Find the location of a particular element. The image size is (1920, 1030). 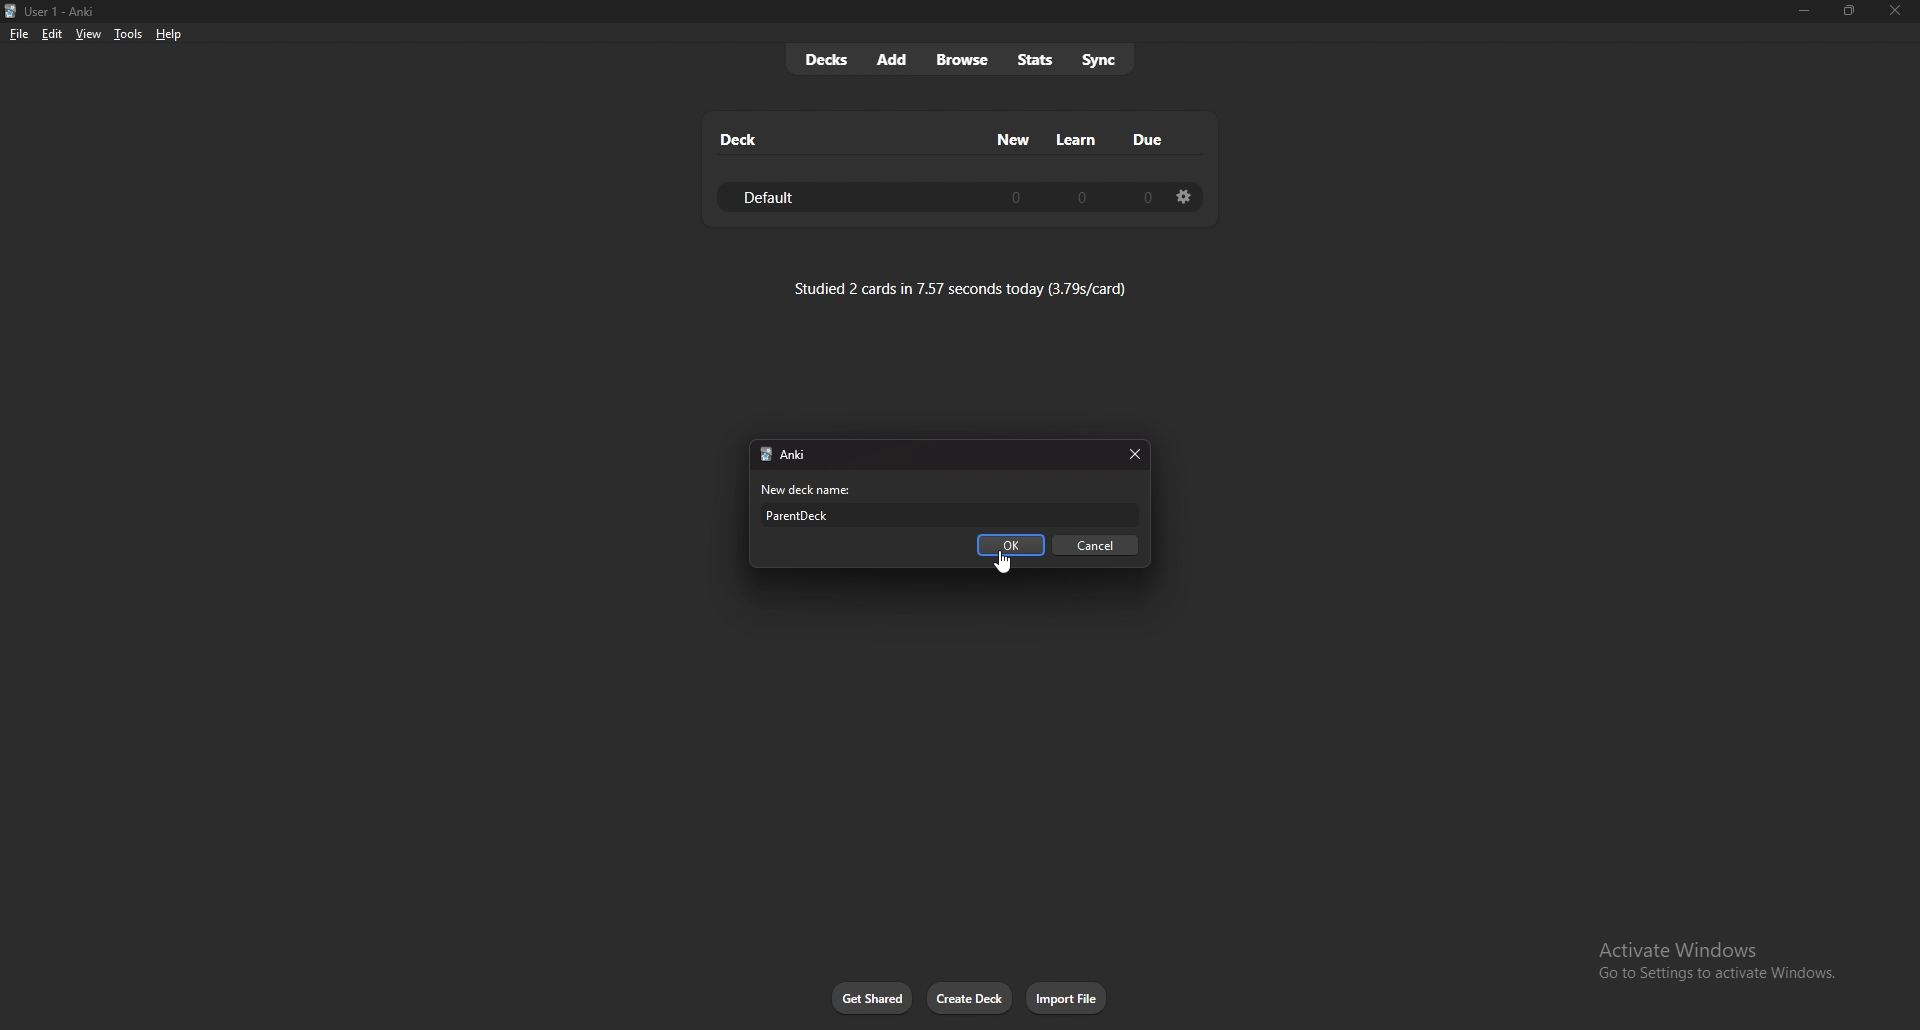

0 is located at coordinates (1016, 196).